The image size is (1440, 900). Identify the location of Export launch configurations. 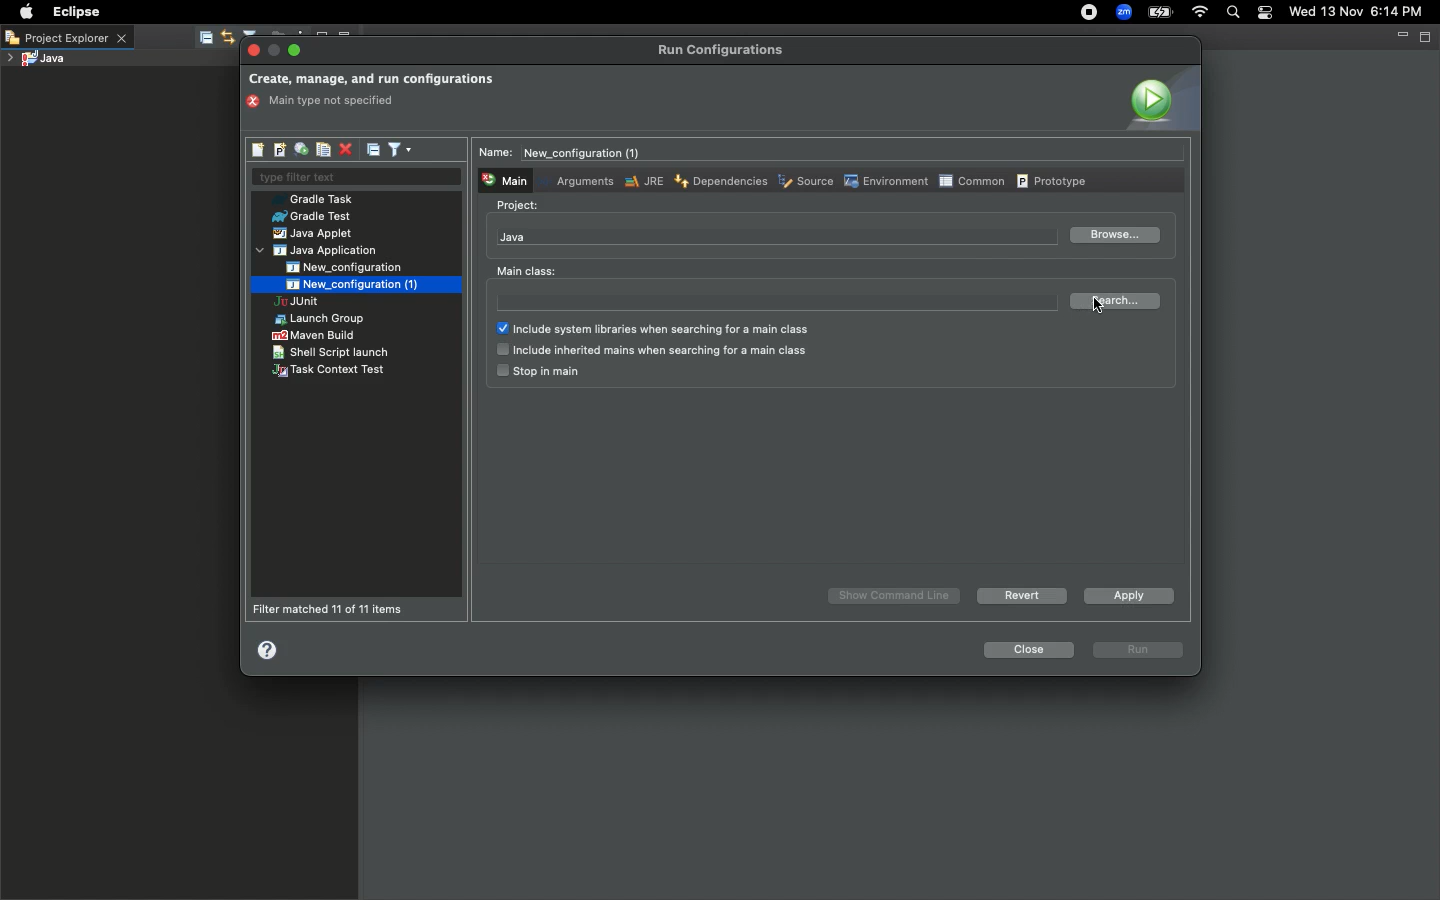
(300, 150).